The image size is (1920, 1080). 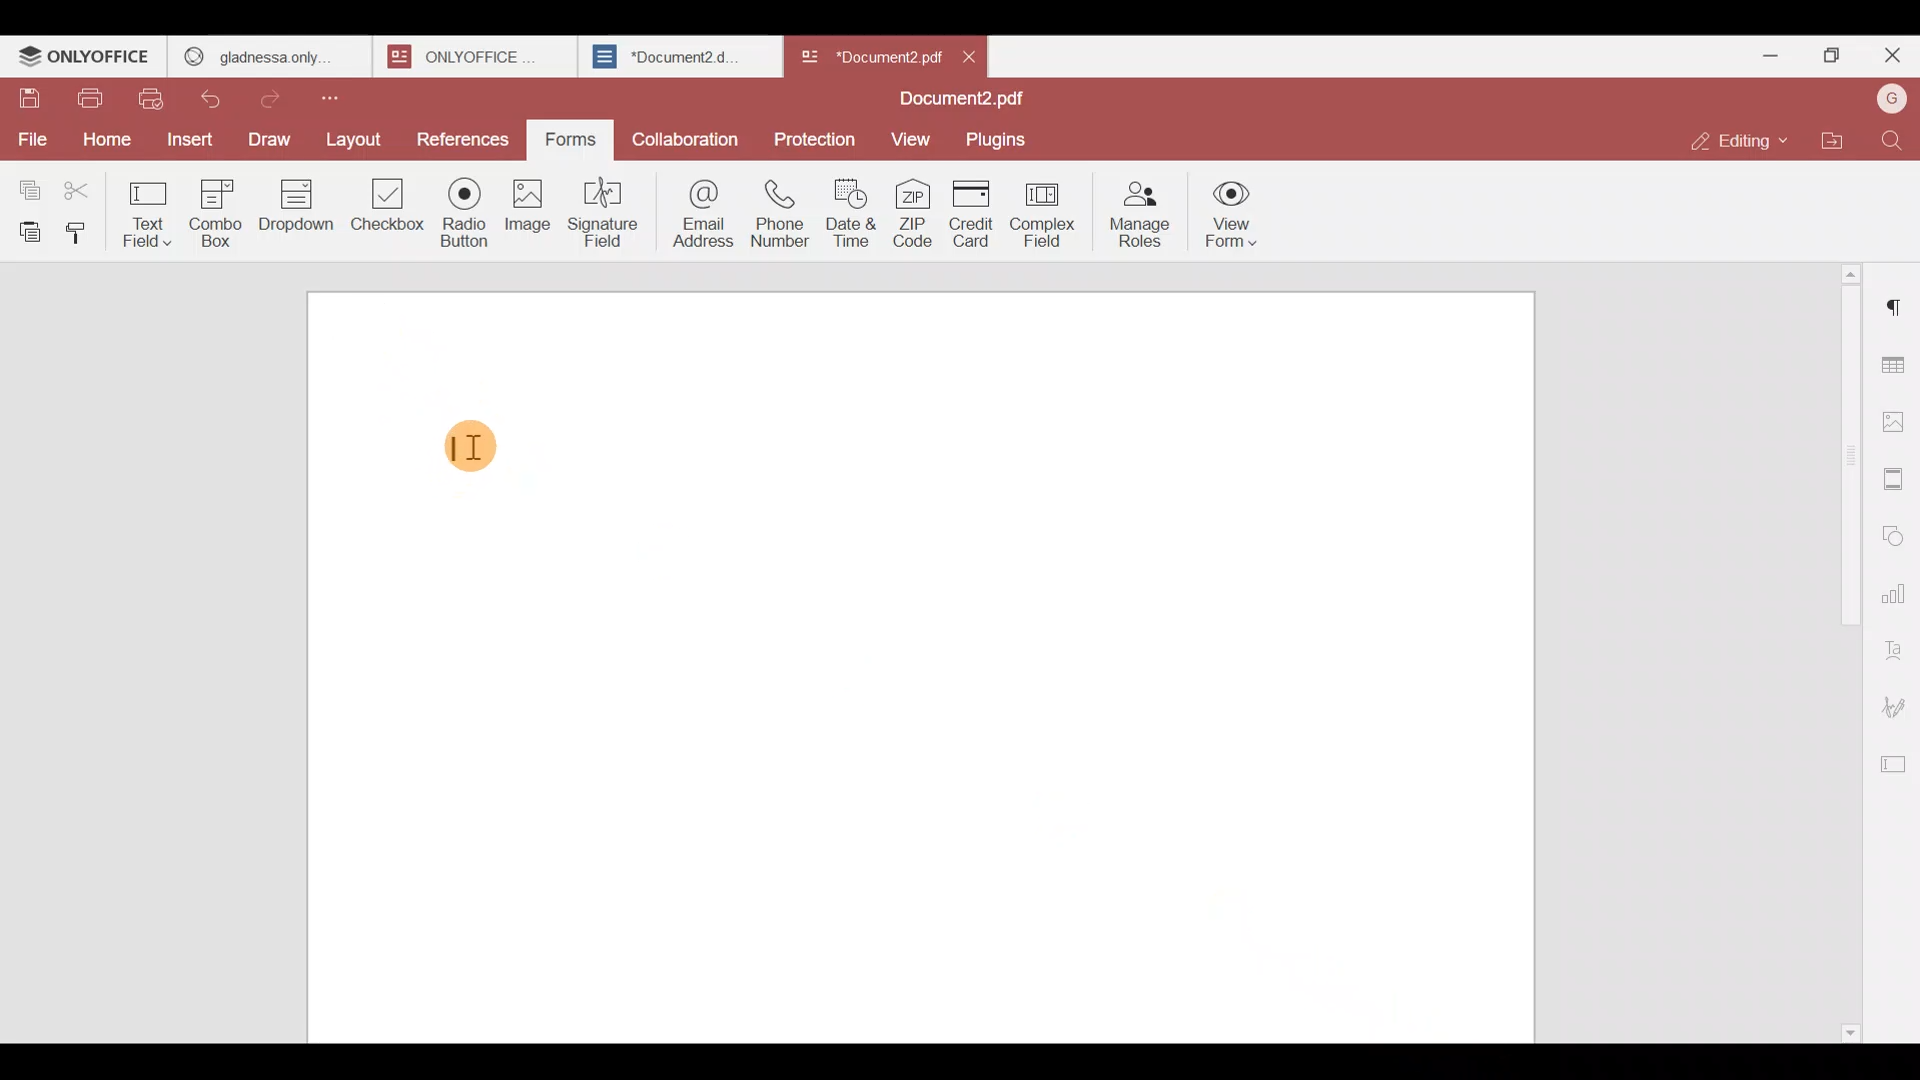 I want to click on Undo, so click(x=215, y=100).